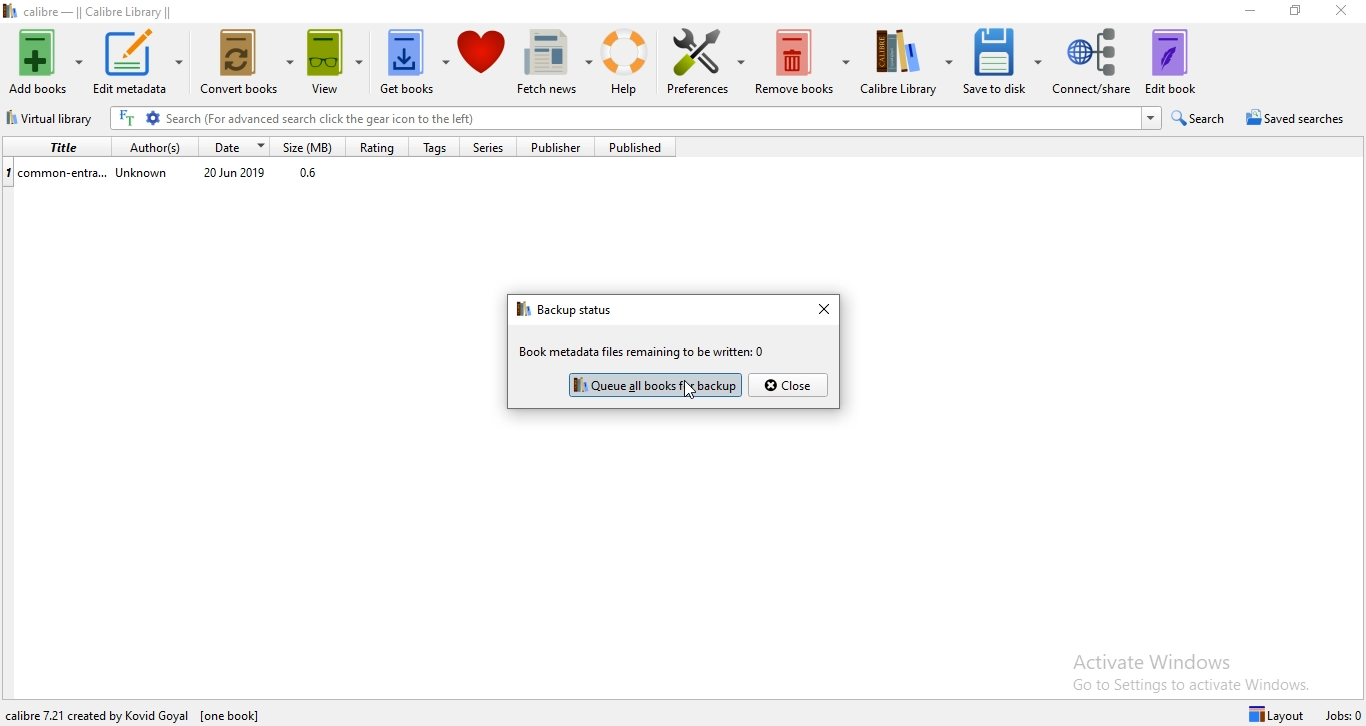 The height and width of the screenshot is (726, 1366). What do you see at coordinates (692, 389) in the screenshot?
I see `Cursor` at bounding box center [692, 389].